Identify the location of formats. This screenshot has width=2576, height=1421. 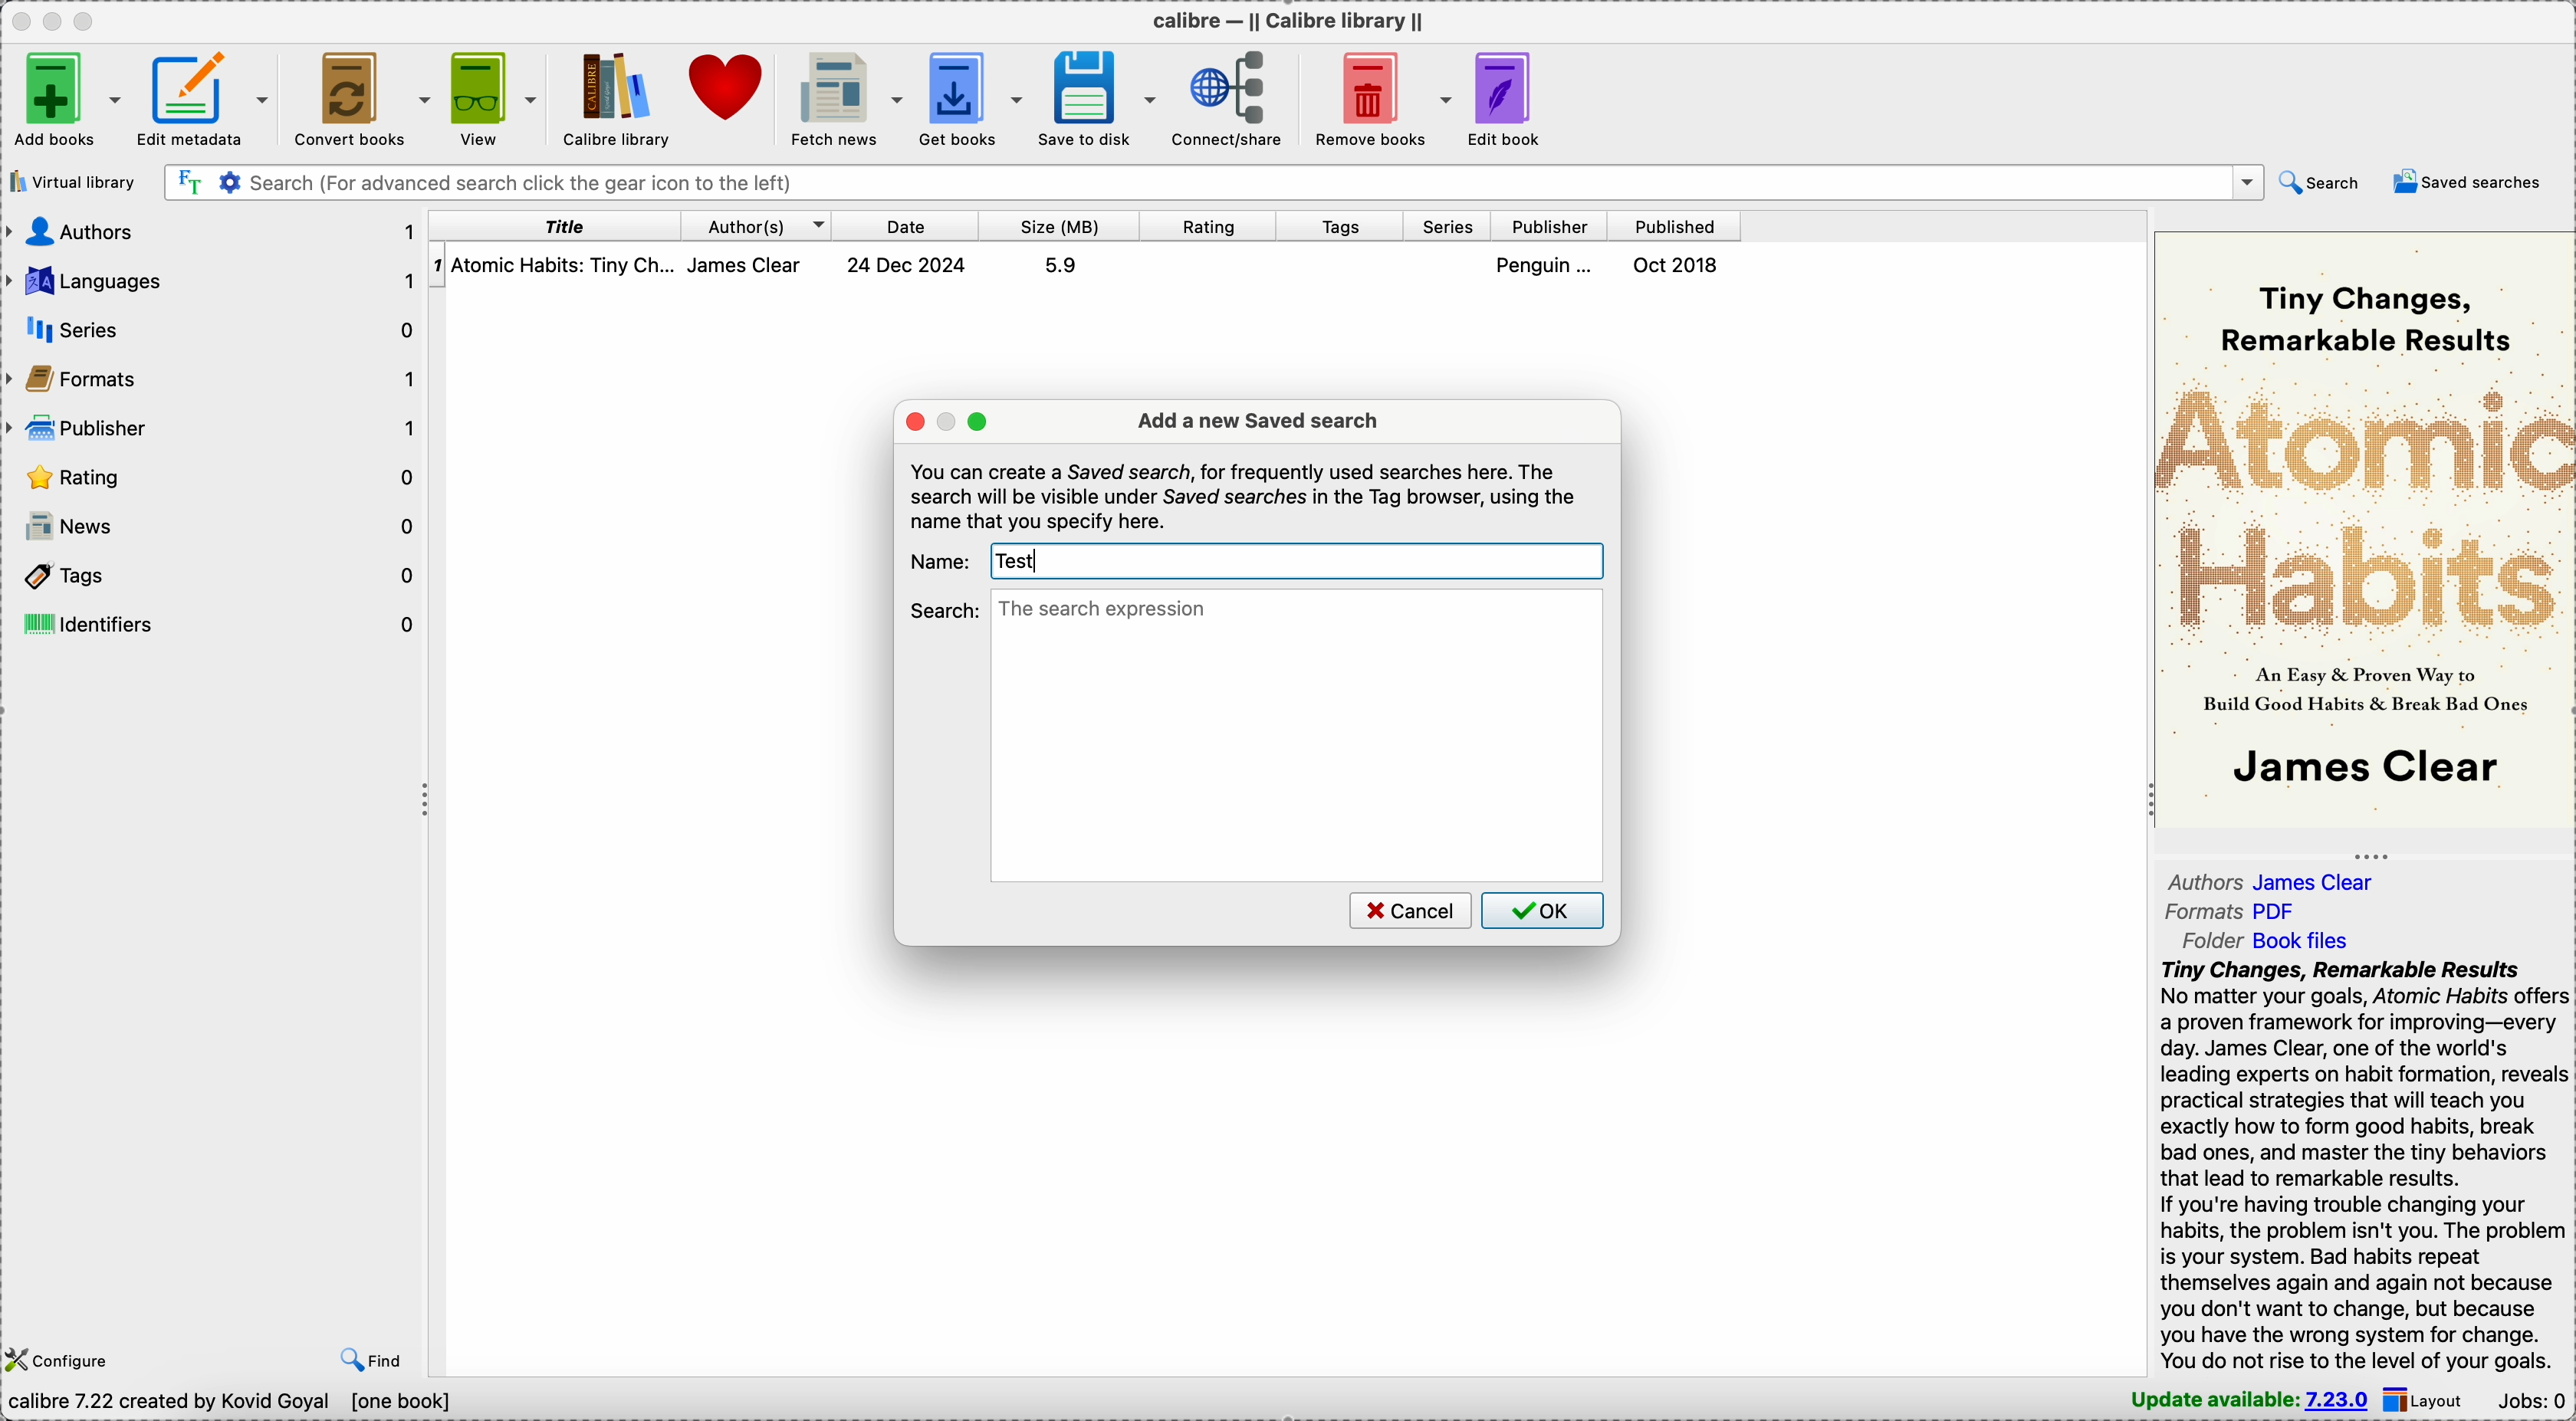
(216, 382).